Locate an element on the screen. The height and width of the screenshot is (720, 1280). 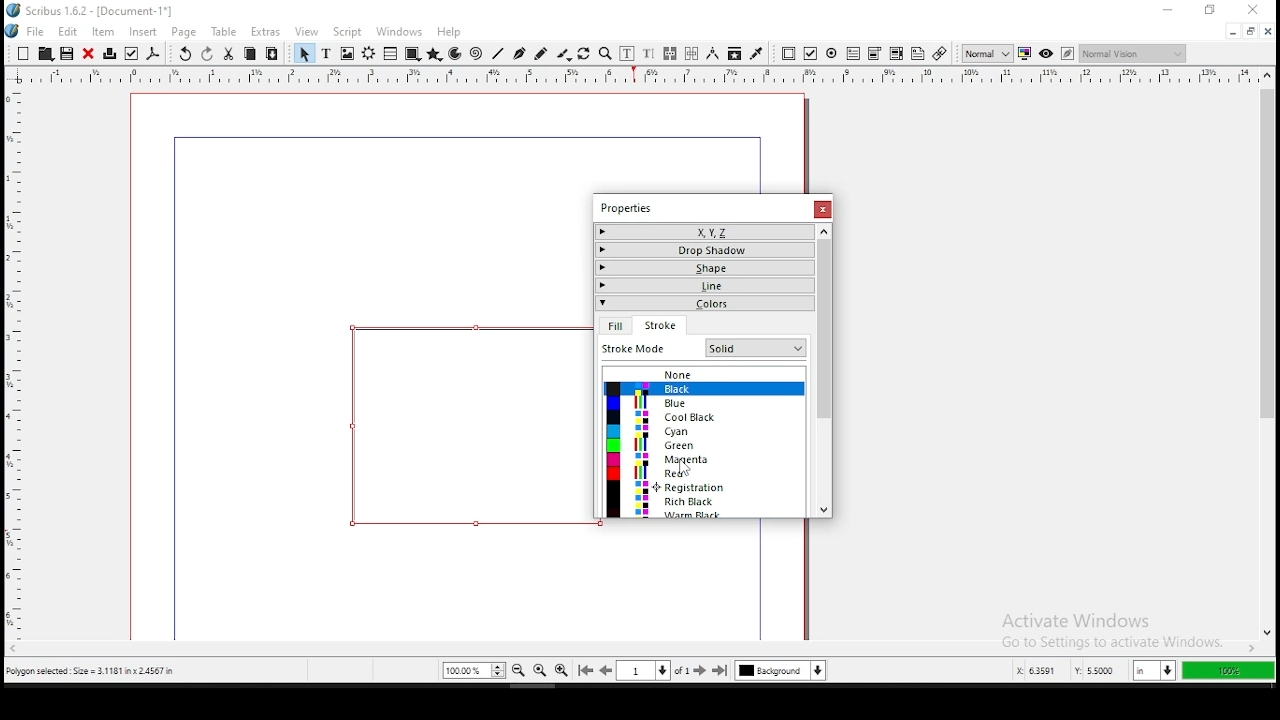
cyan is located at coordinates (705, 432).